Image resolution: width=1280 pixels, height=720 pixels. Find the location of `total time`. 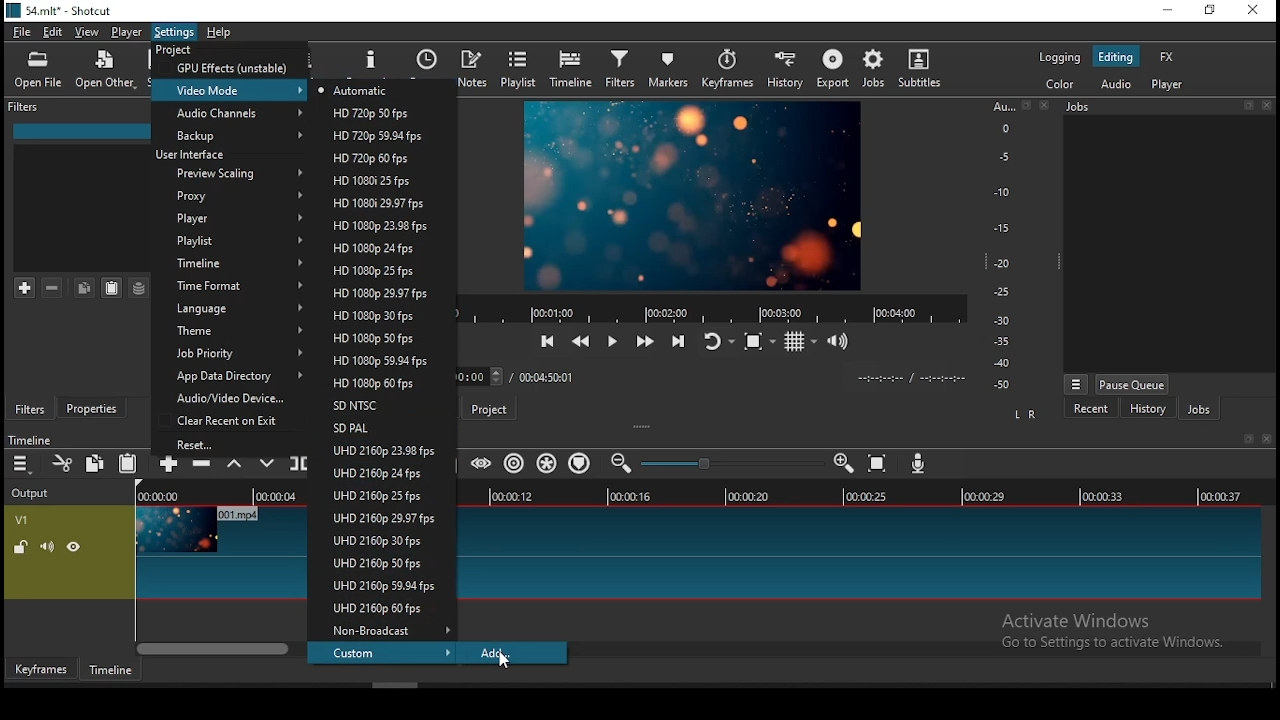

total time is located at coordinates (545, 379).